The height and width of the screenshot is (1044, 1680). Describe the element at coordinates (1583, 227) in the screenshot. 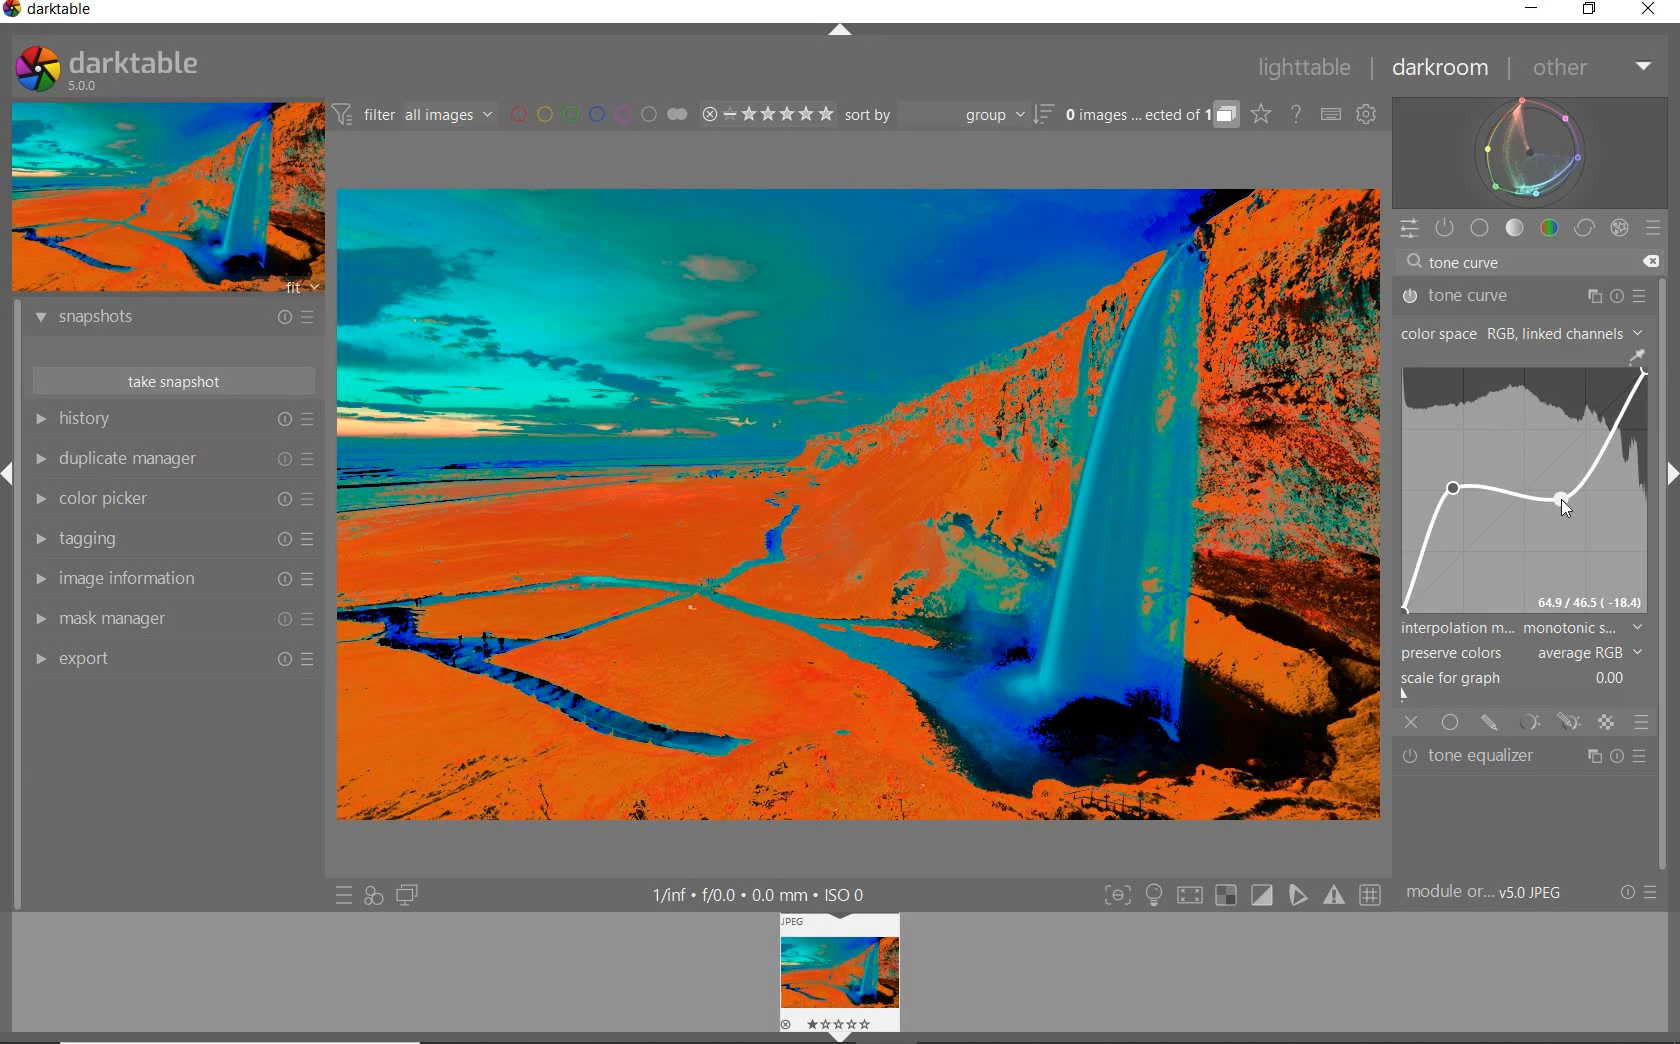

I see `correct` at that location.